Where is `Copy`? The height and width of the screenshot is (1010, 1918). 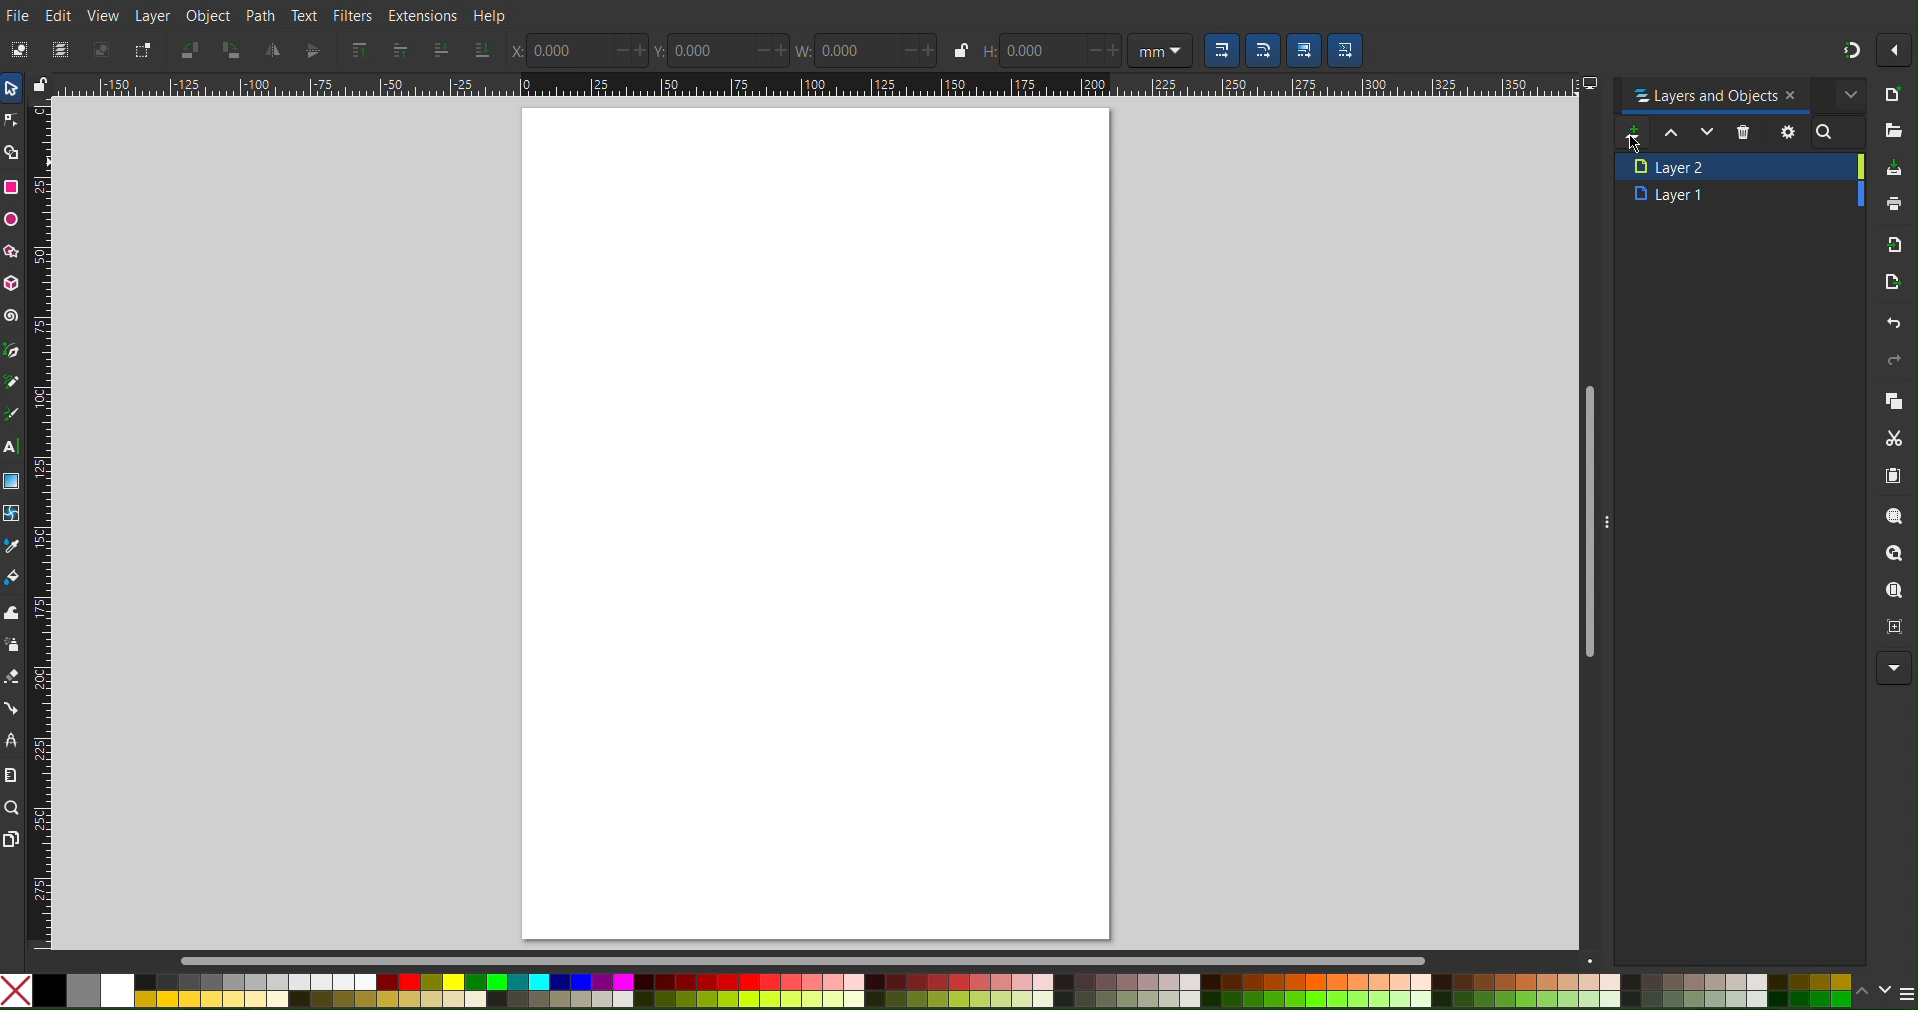 Copy is located at coordinates (1893, 402).